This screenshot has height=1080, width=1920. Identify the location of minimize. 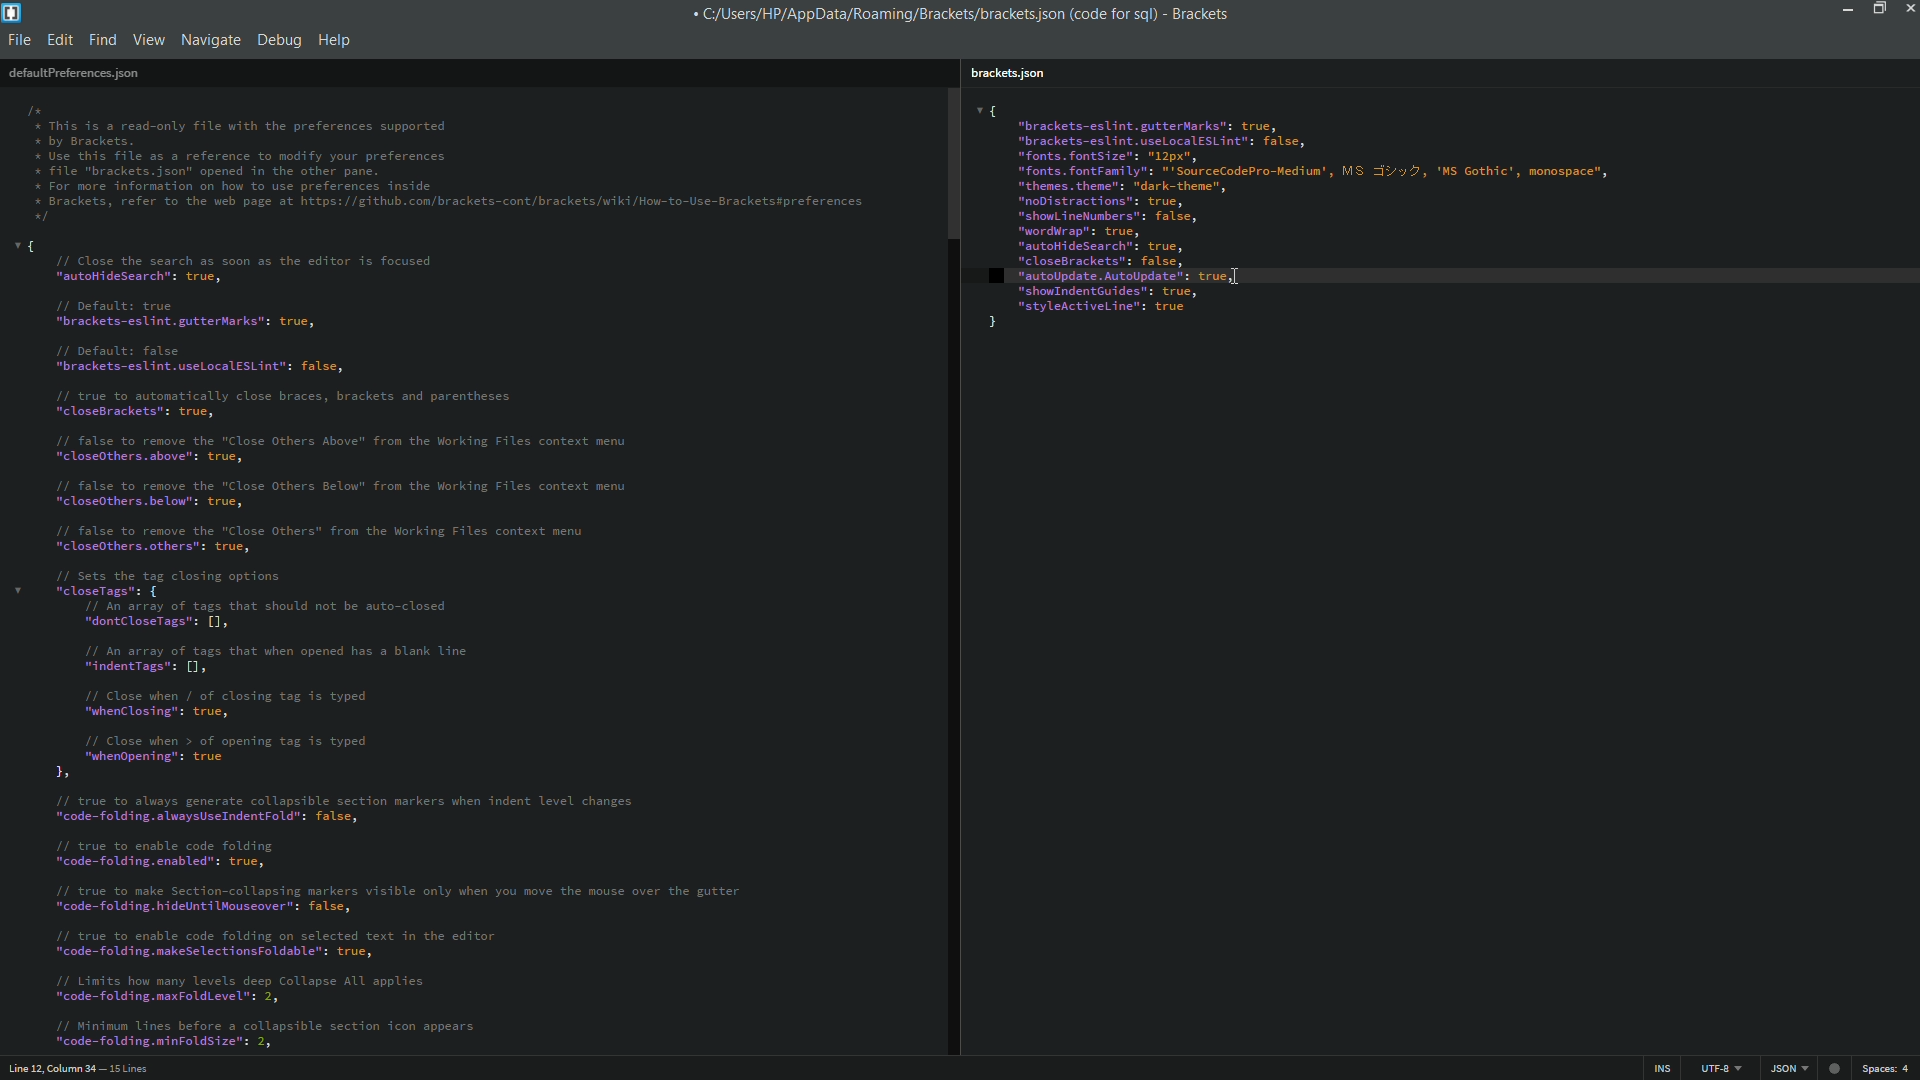
(1848, 11).